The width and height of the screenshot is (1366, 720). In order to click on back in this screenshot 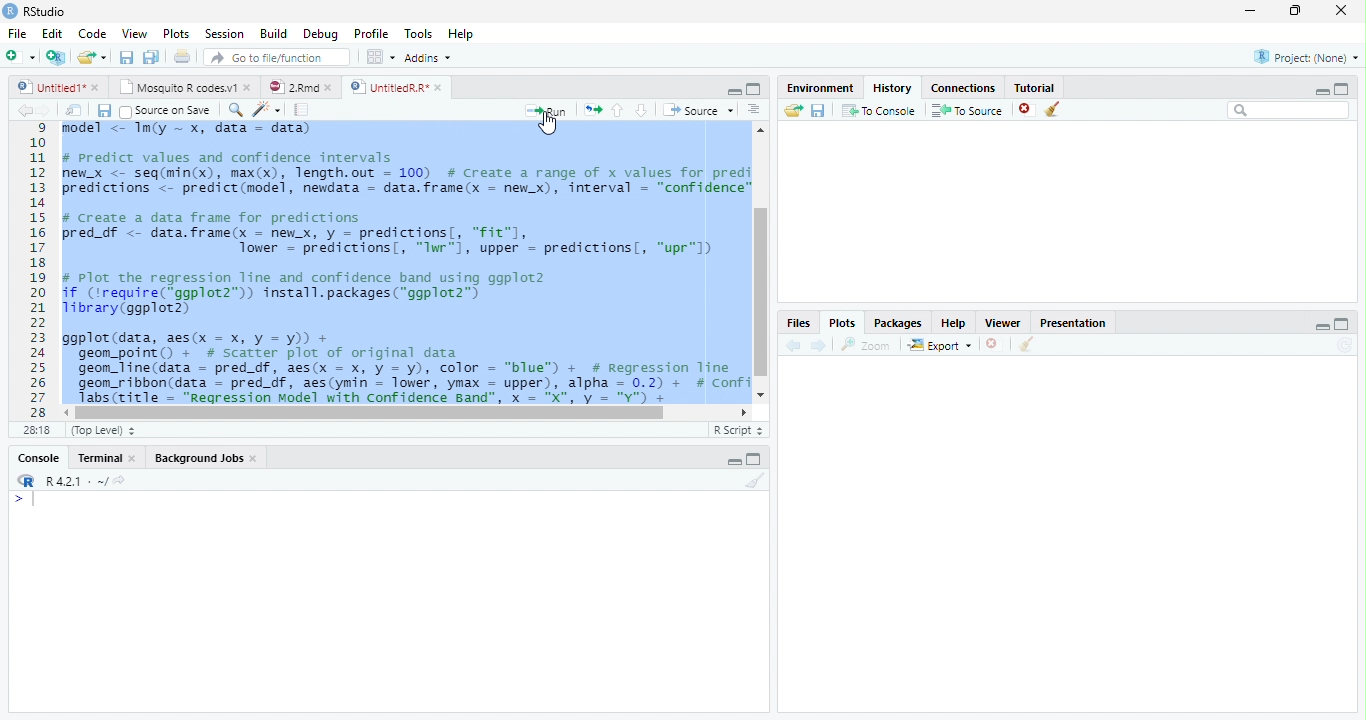, I will do `click(22, 111)`.